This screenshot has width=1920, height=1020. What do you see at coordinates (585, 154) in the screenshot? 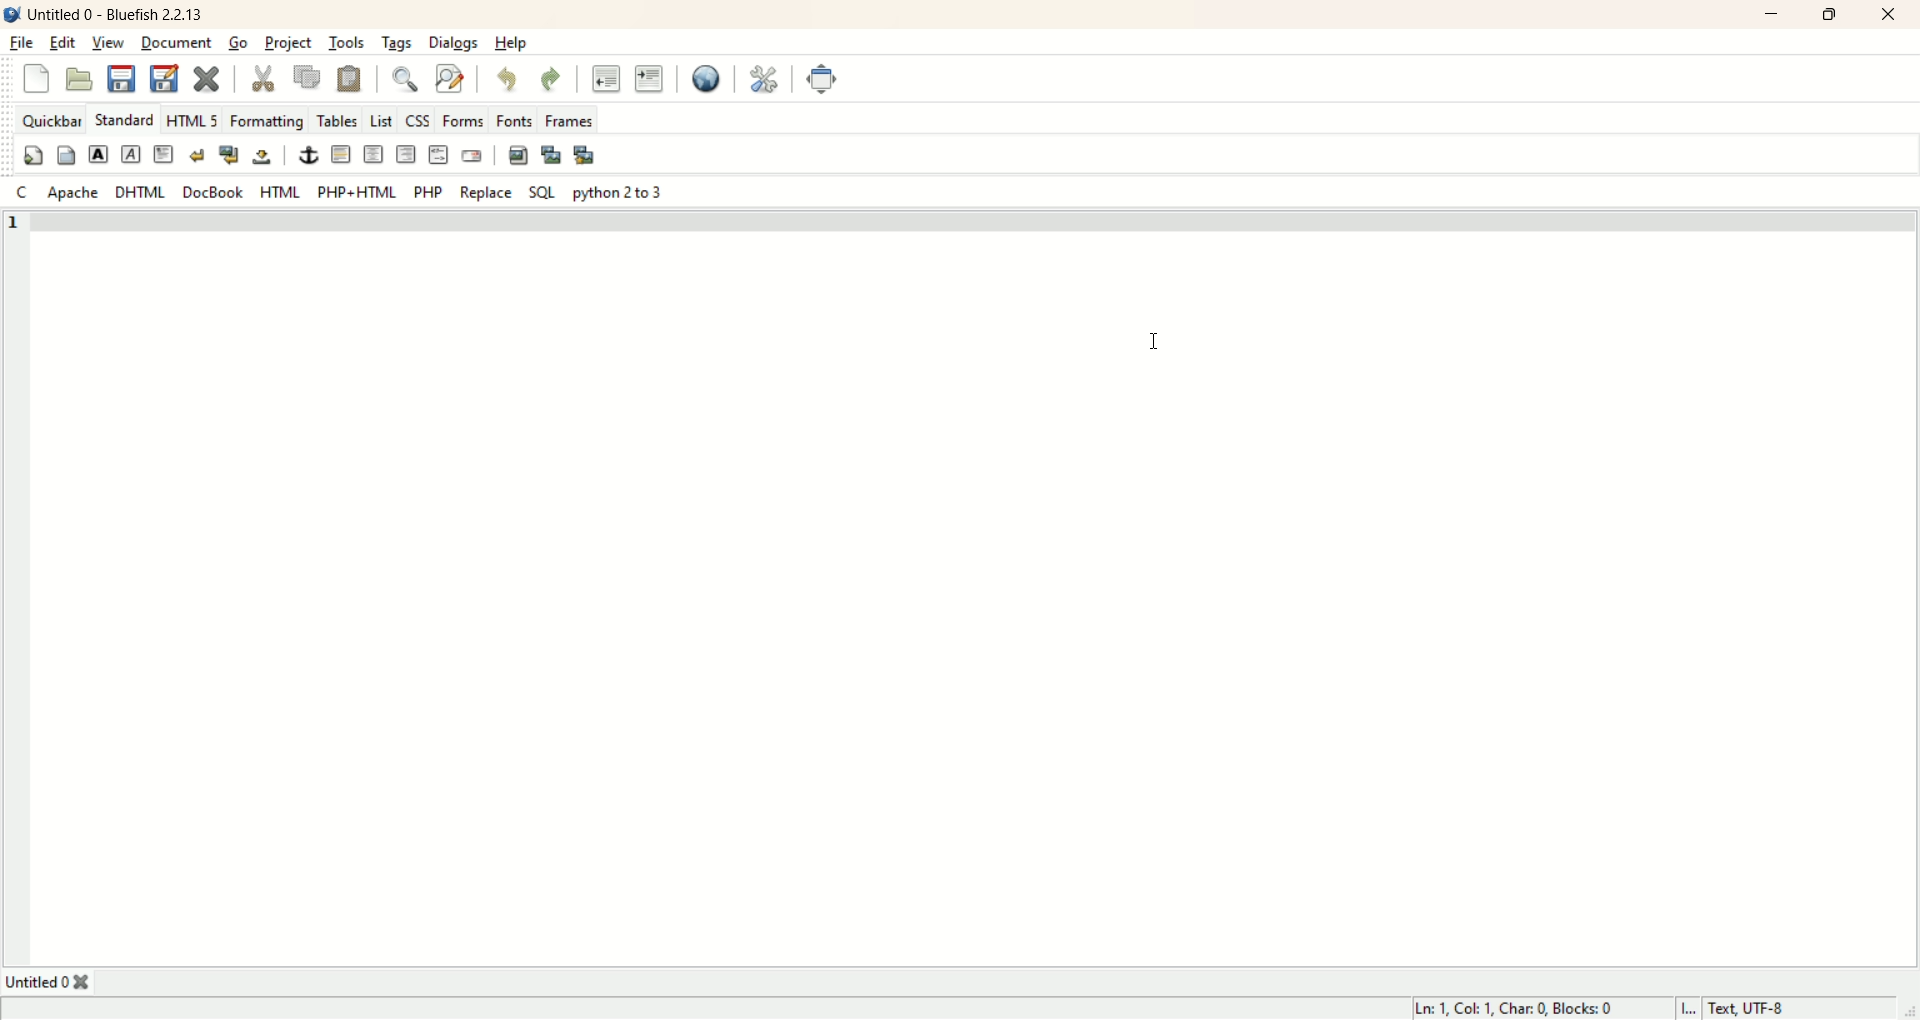
I see `multi thumbnail` at bounding box center [585, 154].